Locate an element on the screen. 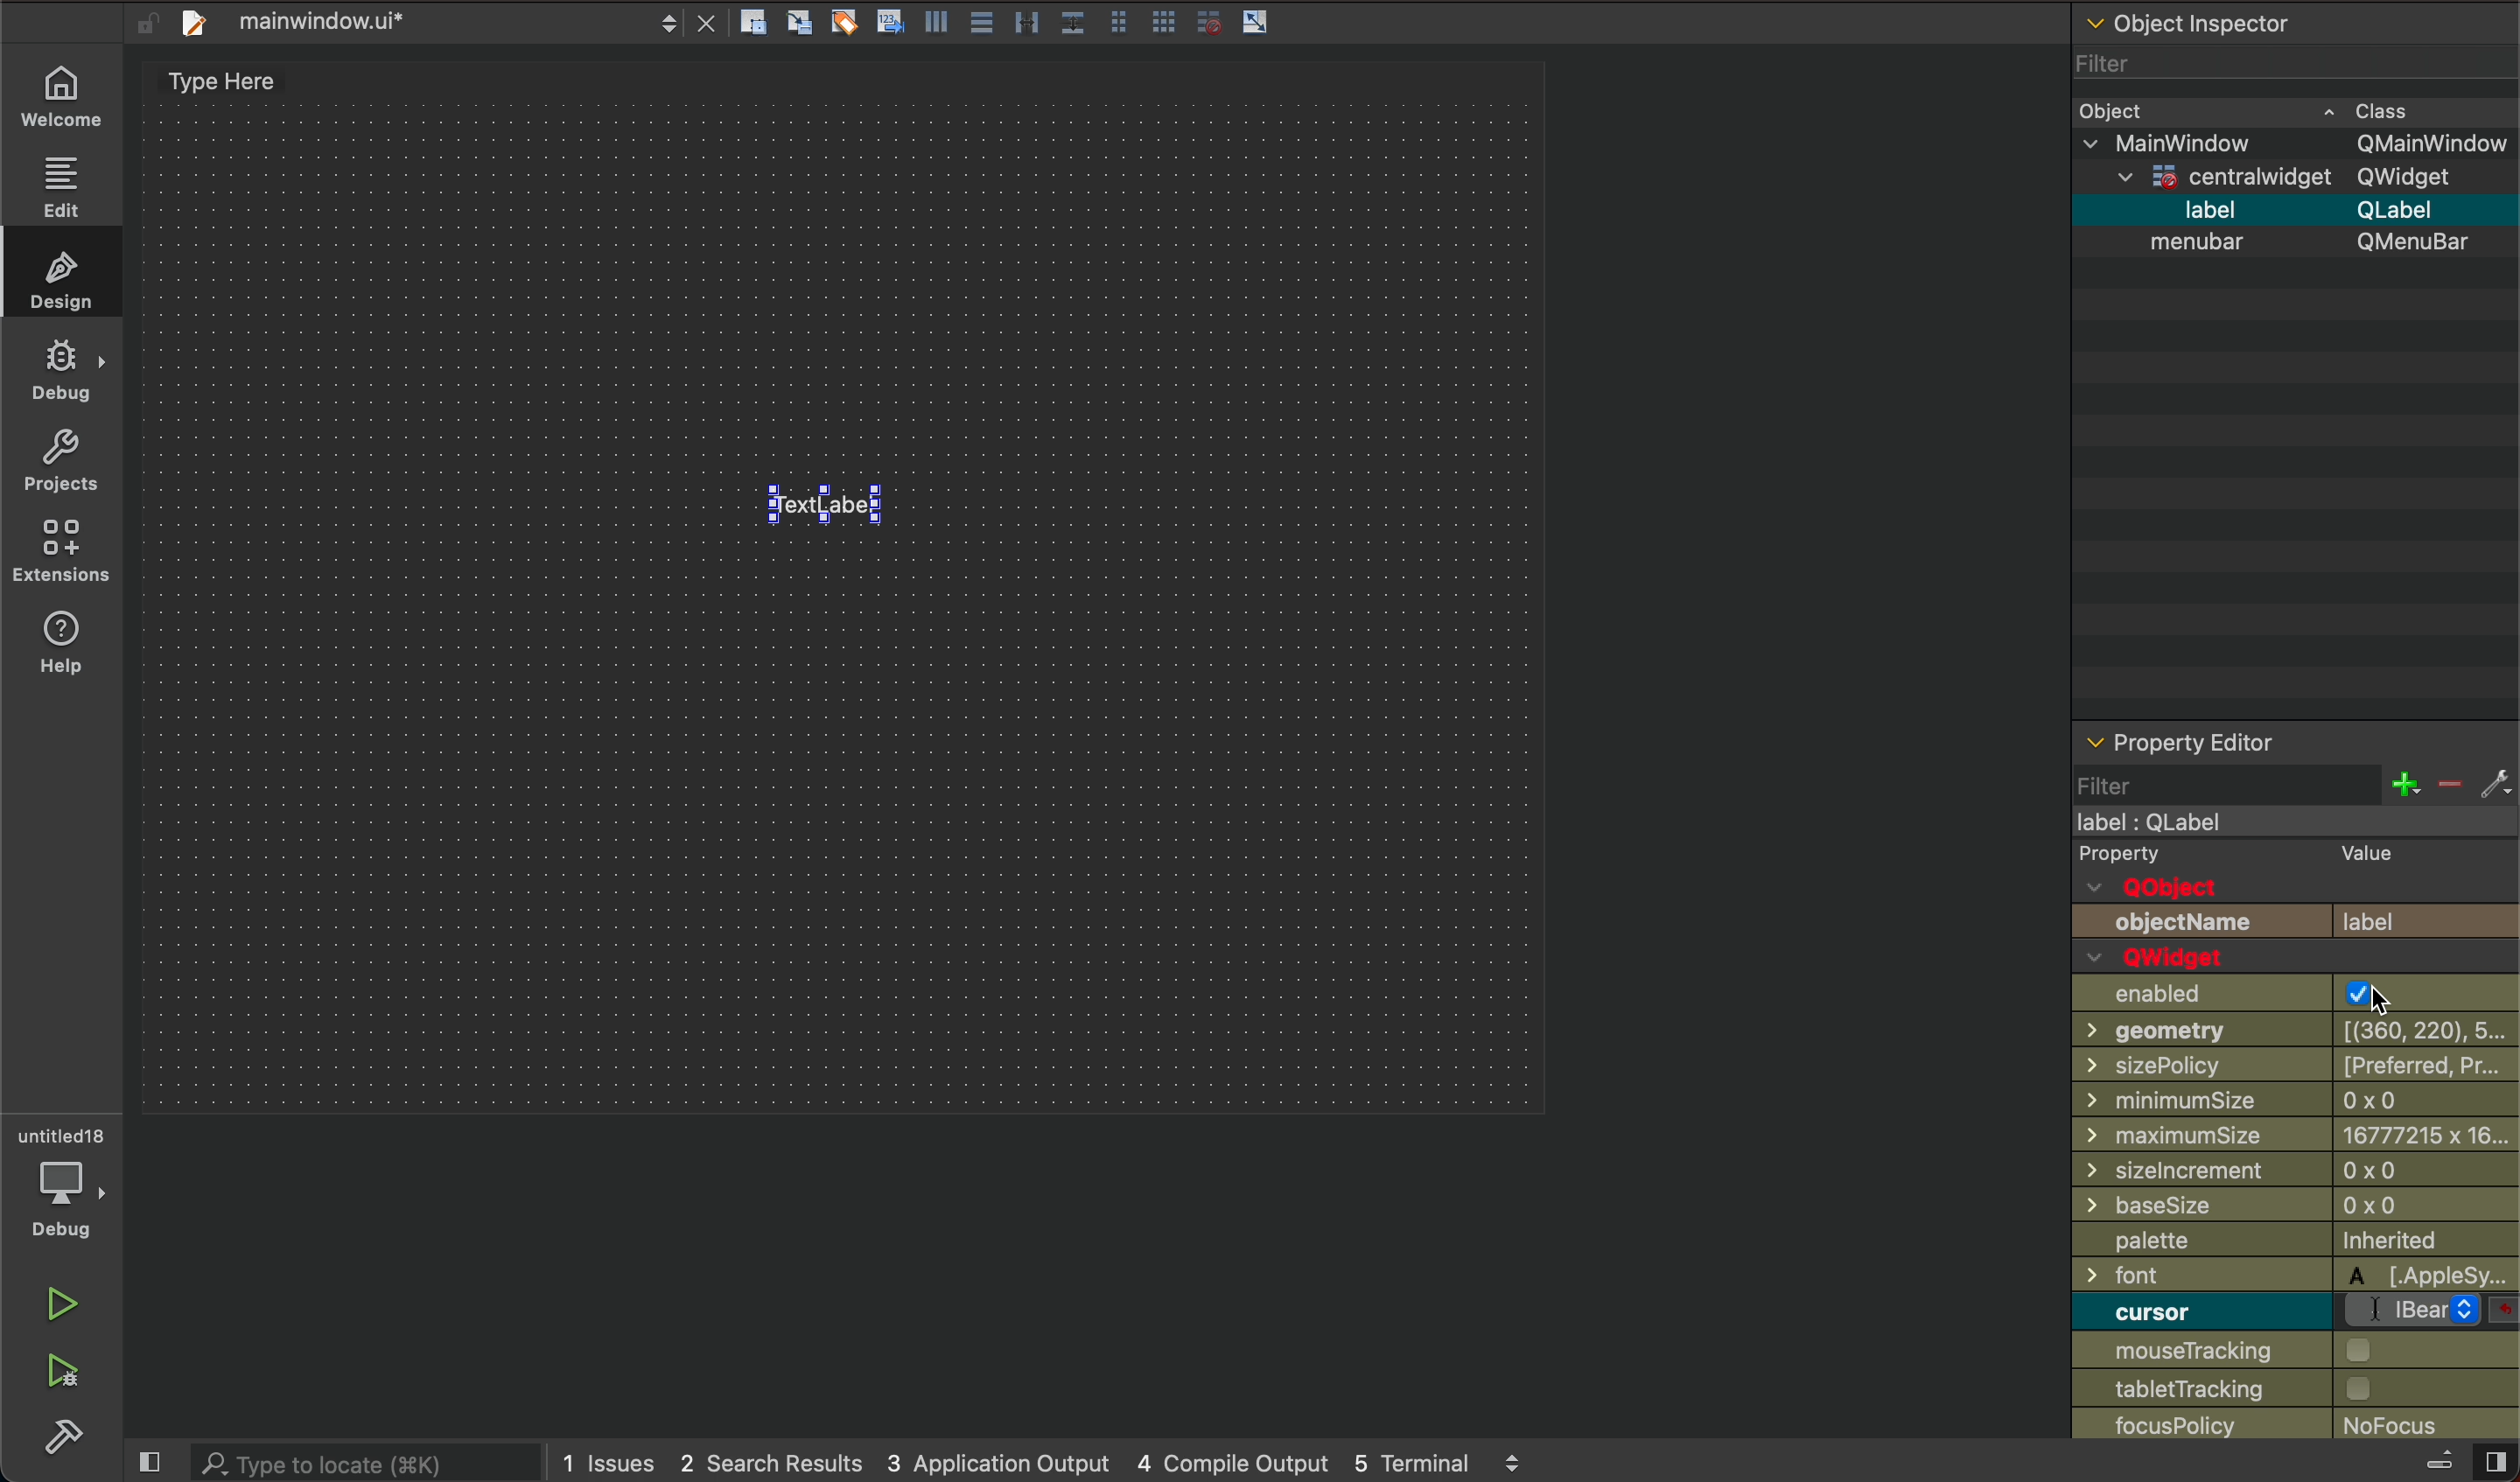 This screenshot has height=1482, width=2520. maximumSize is located at coordinates (2169, 1133).